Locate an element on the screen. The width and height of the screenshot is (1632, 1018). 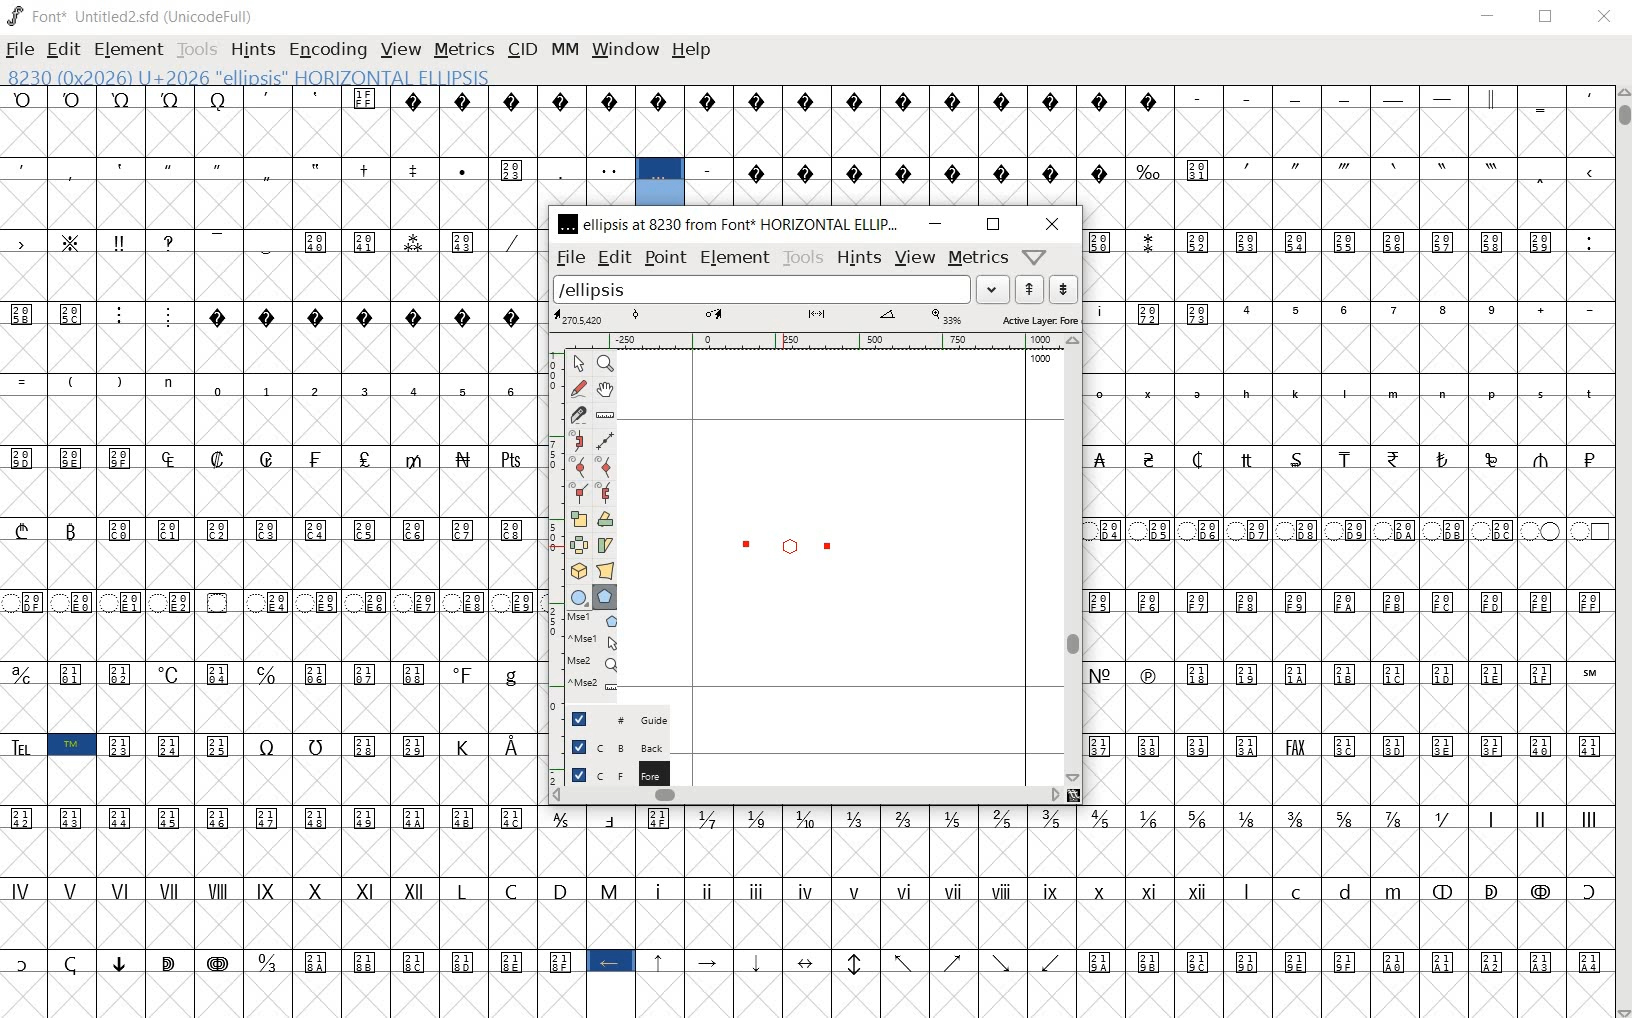
background is located at coordinates (611, 745).